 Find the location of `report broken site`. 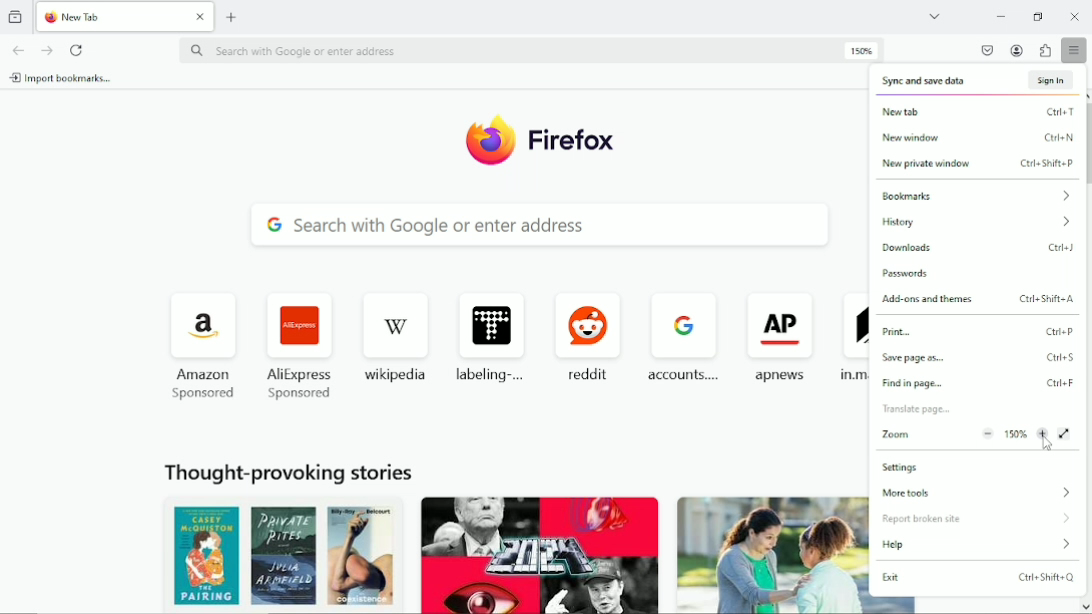

report broken site is located at coordinates (978, 519).